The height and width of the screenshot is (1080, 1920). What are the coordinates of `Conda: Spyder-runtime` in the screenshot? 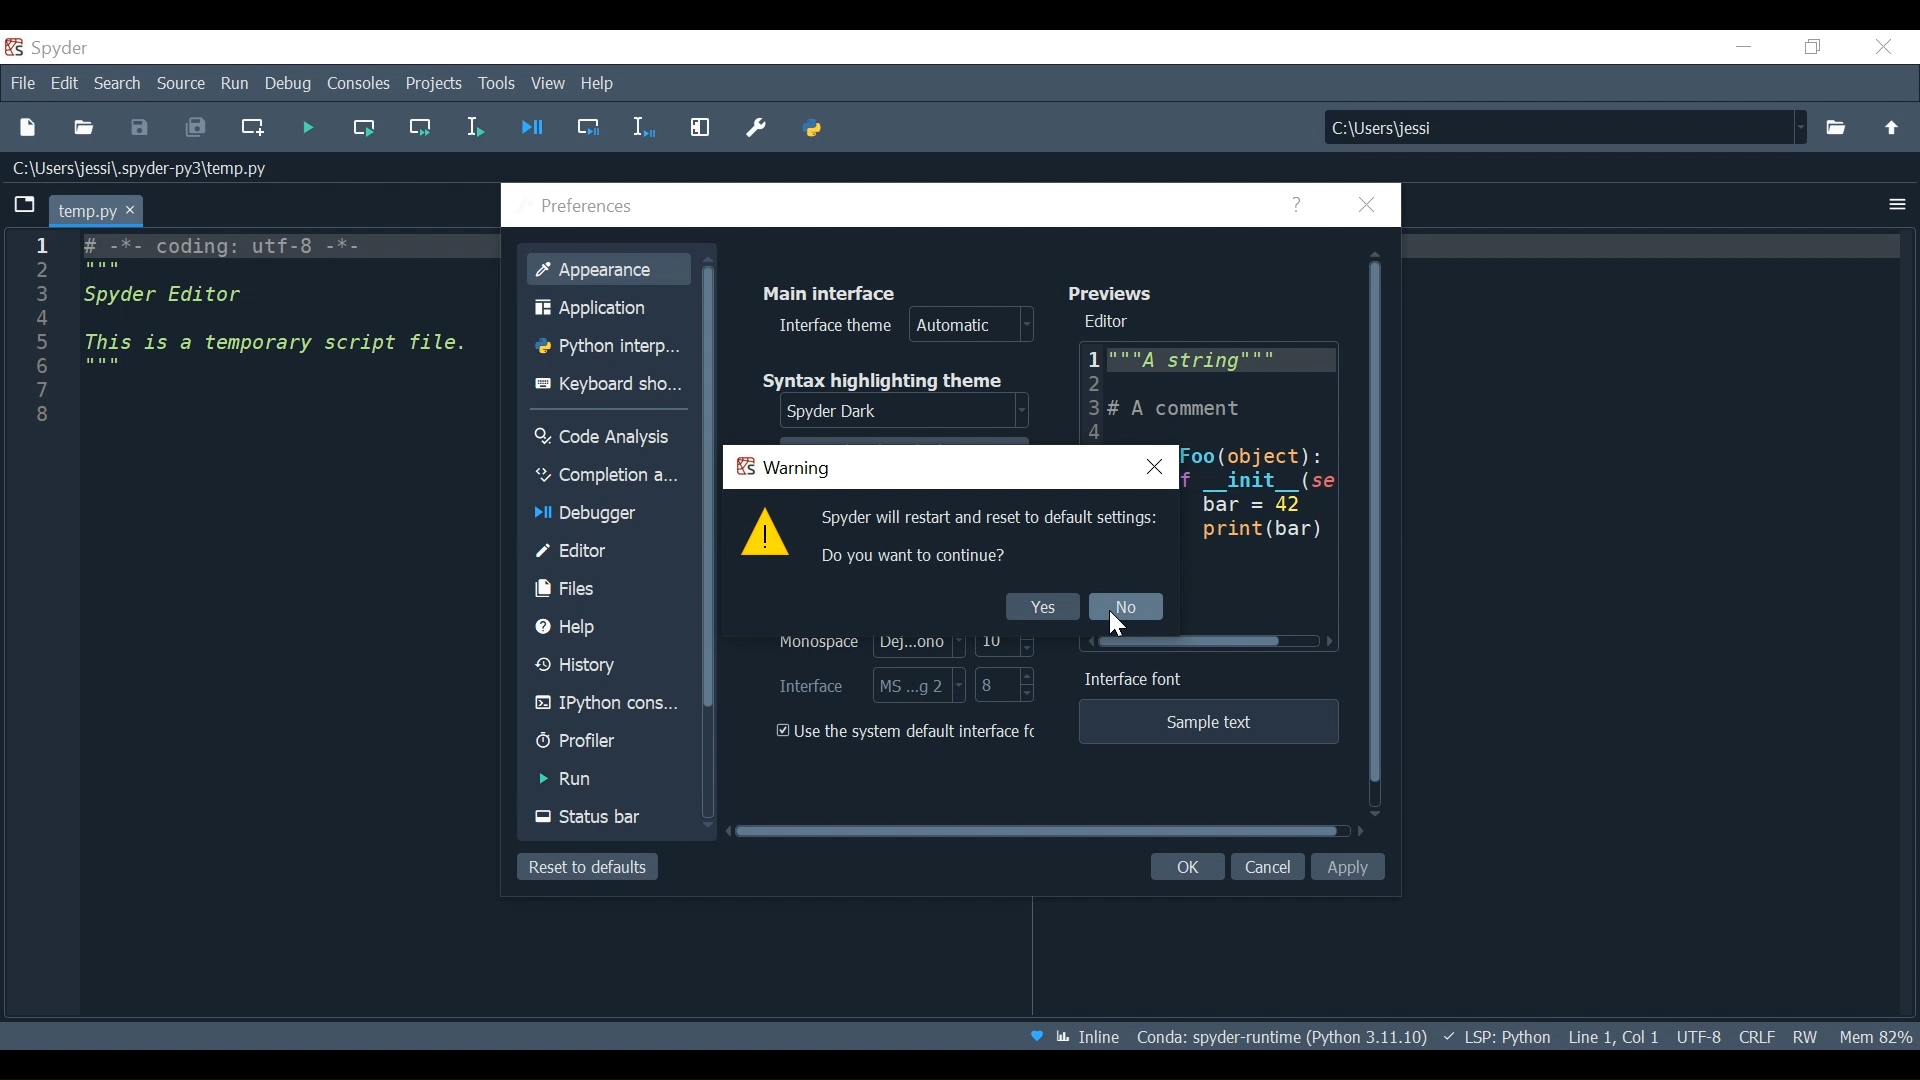 It's located at (1280, 1037).